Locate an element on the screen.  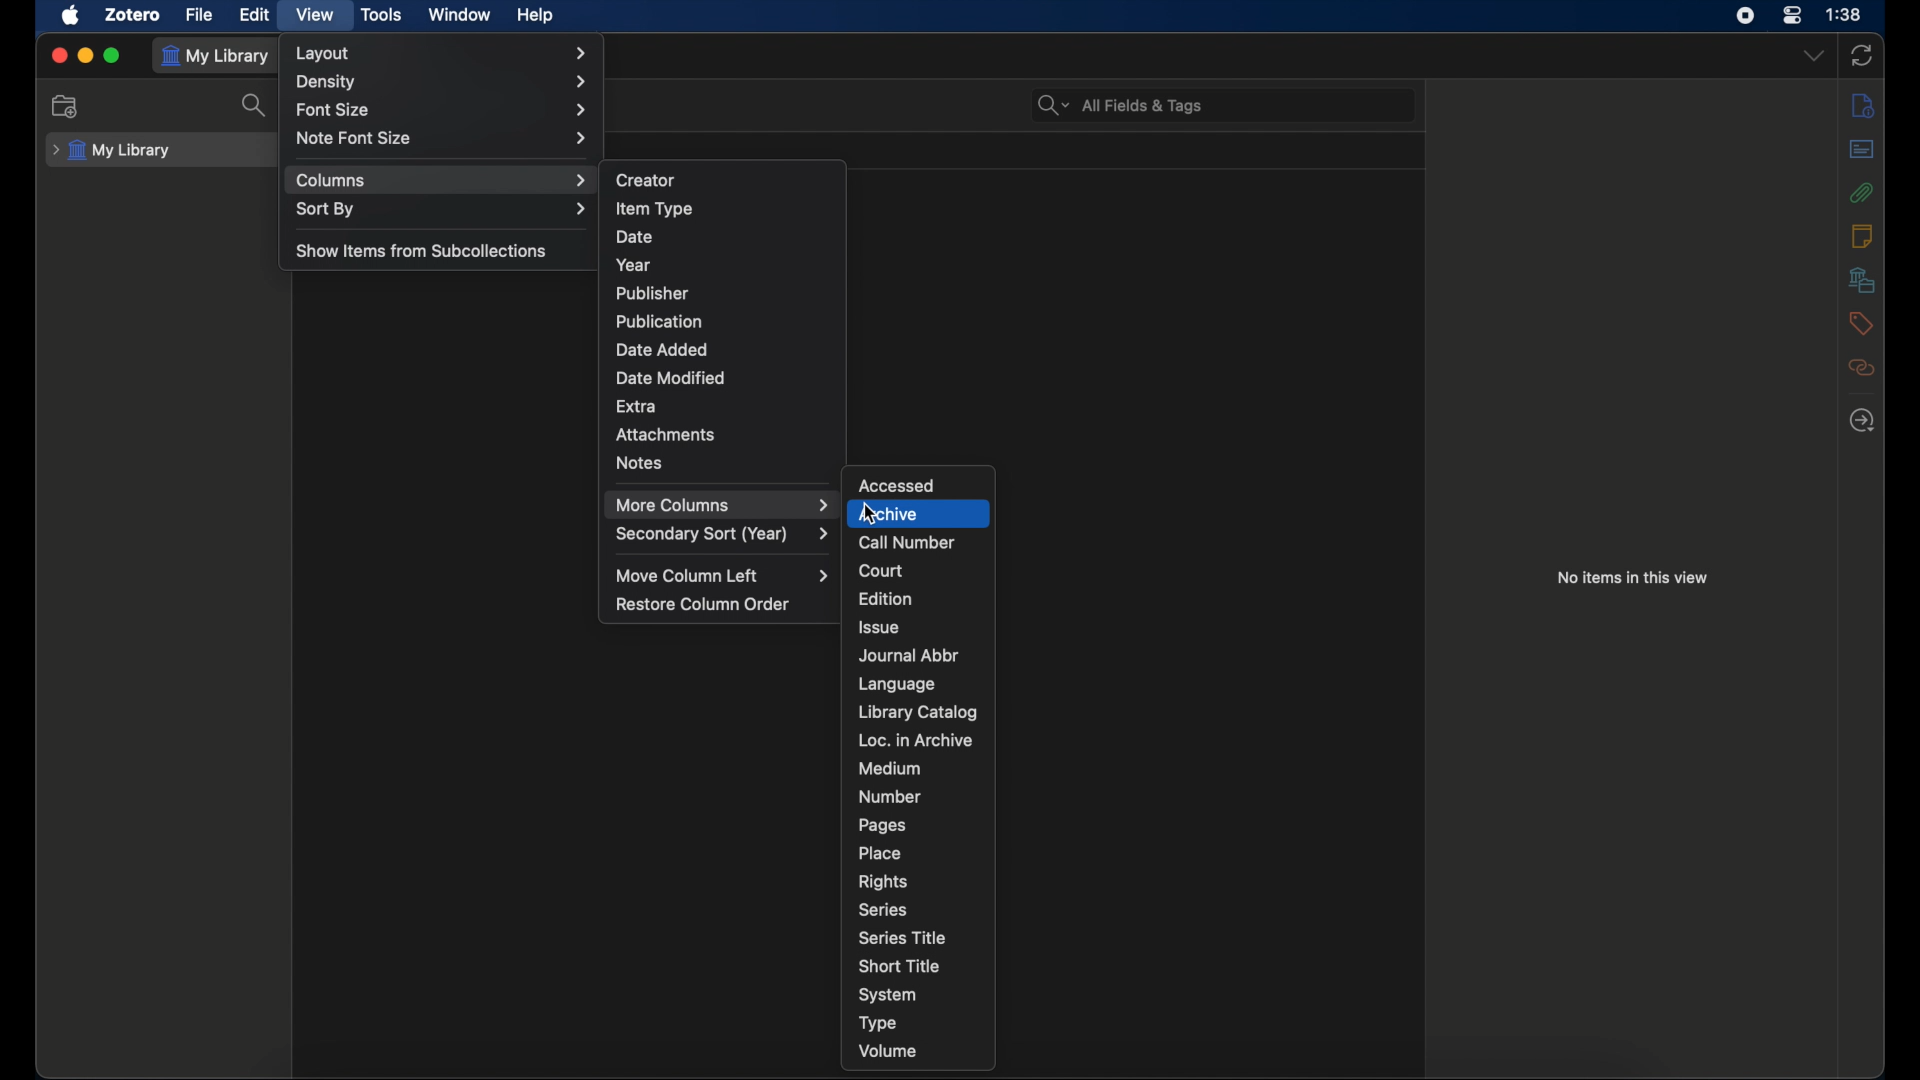
extra is located at coordinates (636, 405).